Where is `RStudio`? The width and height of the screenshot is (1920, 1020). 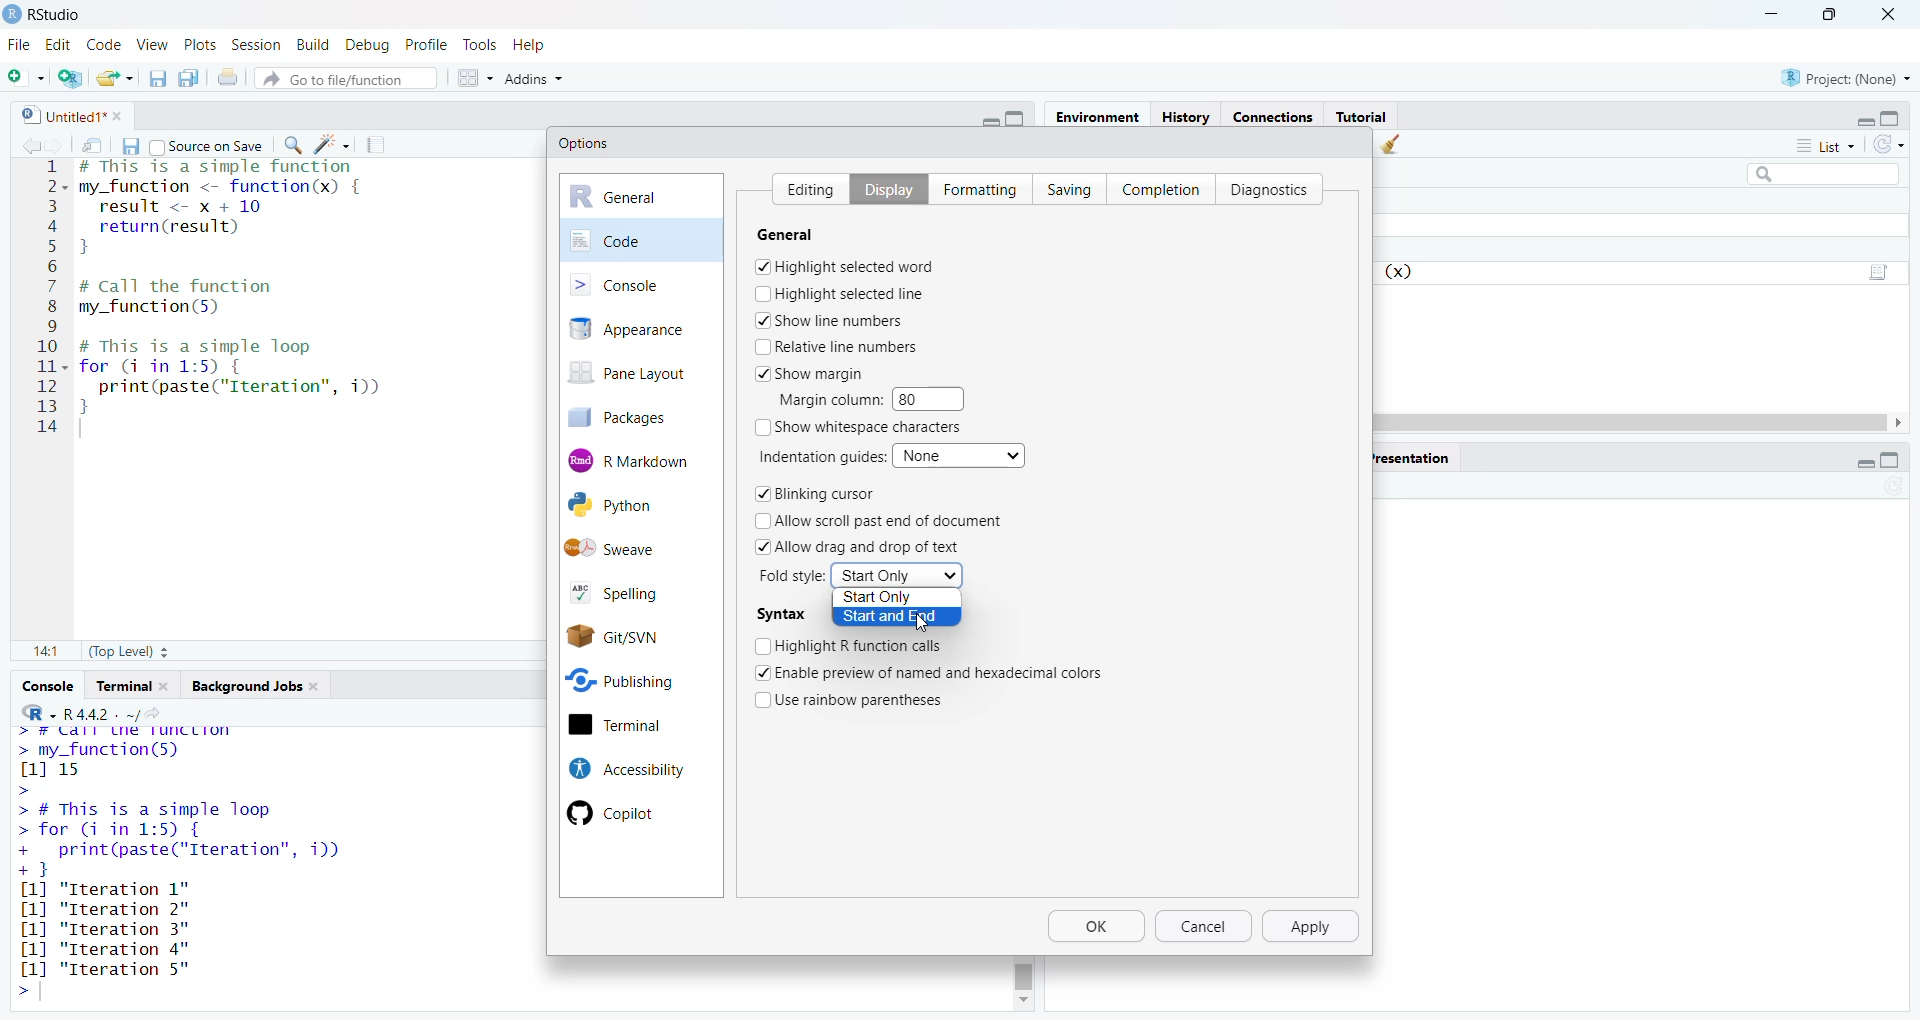 RStudio is located at coordinates (65, 12).